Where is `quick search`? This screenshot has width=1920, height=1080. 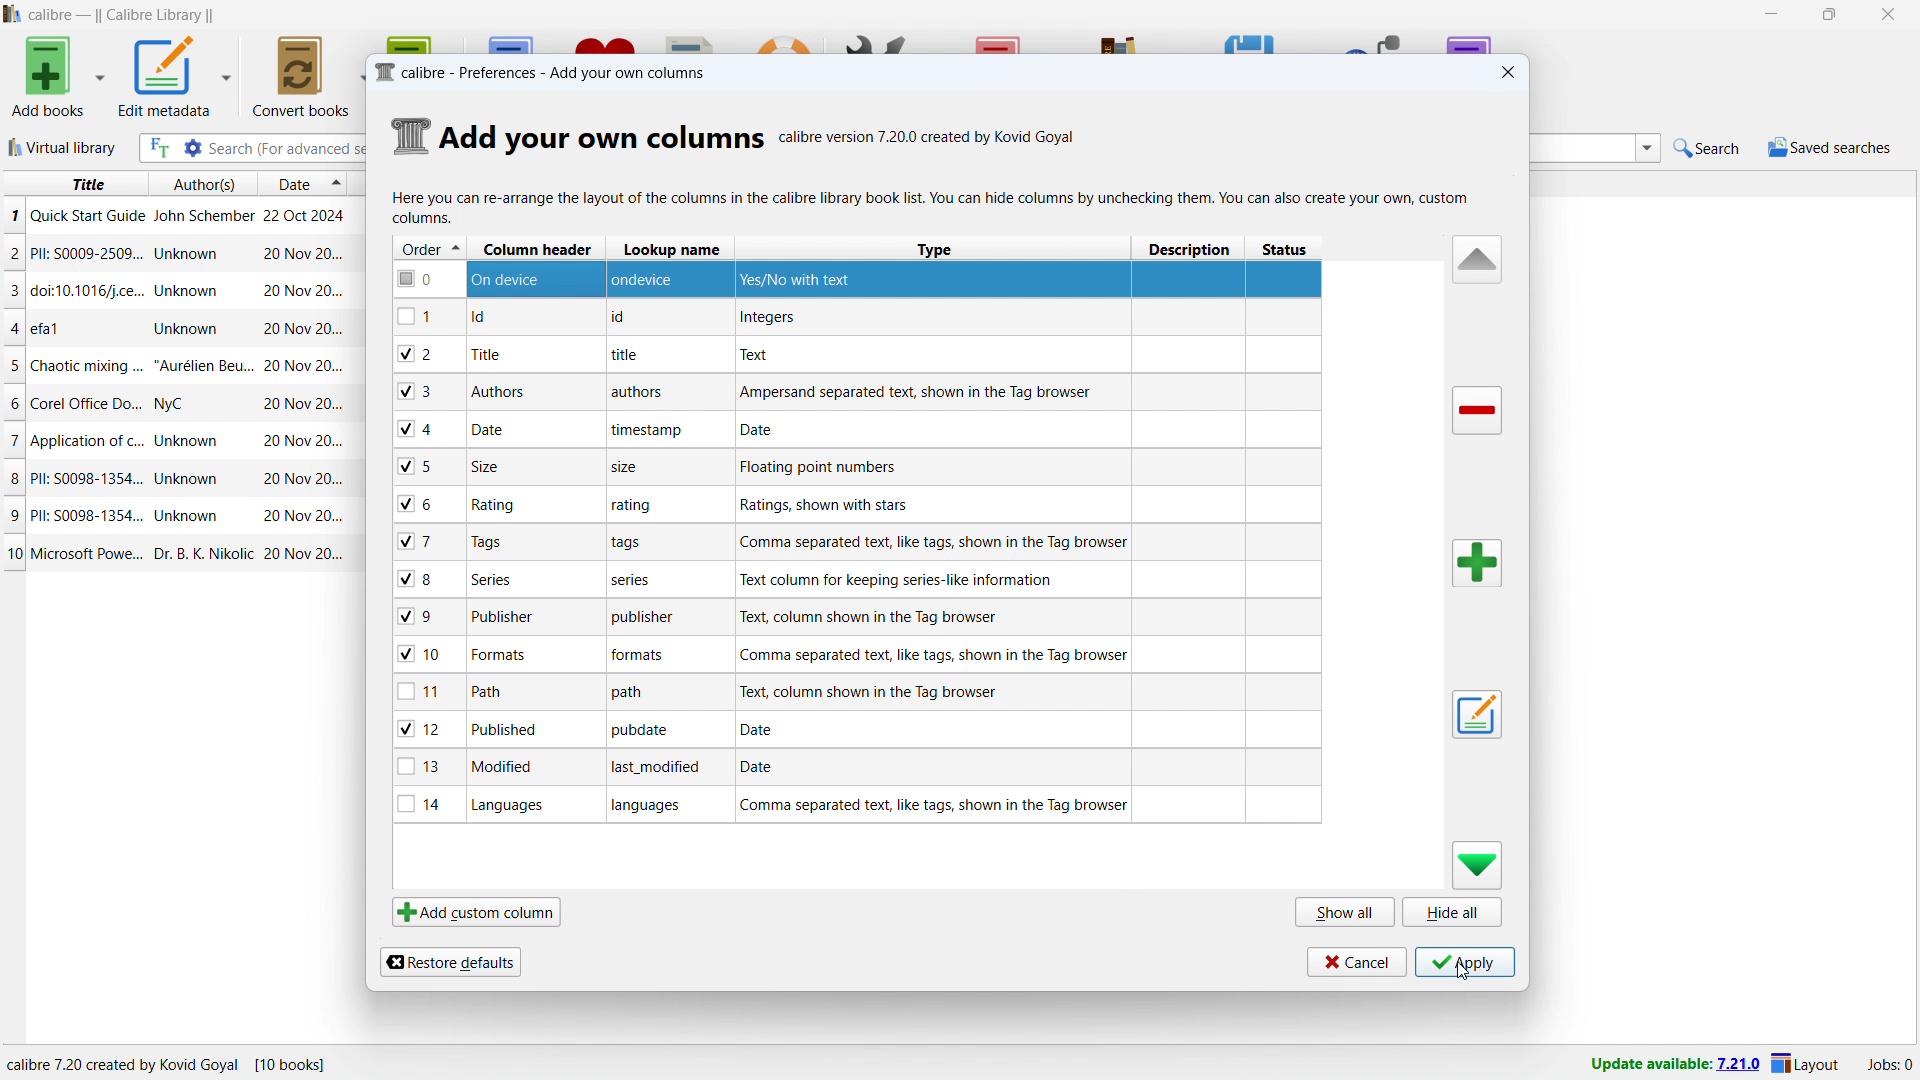 quick search is located at coordinates (1708, 146).